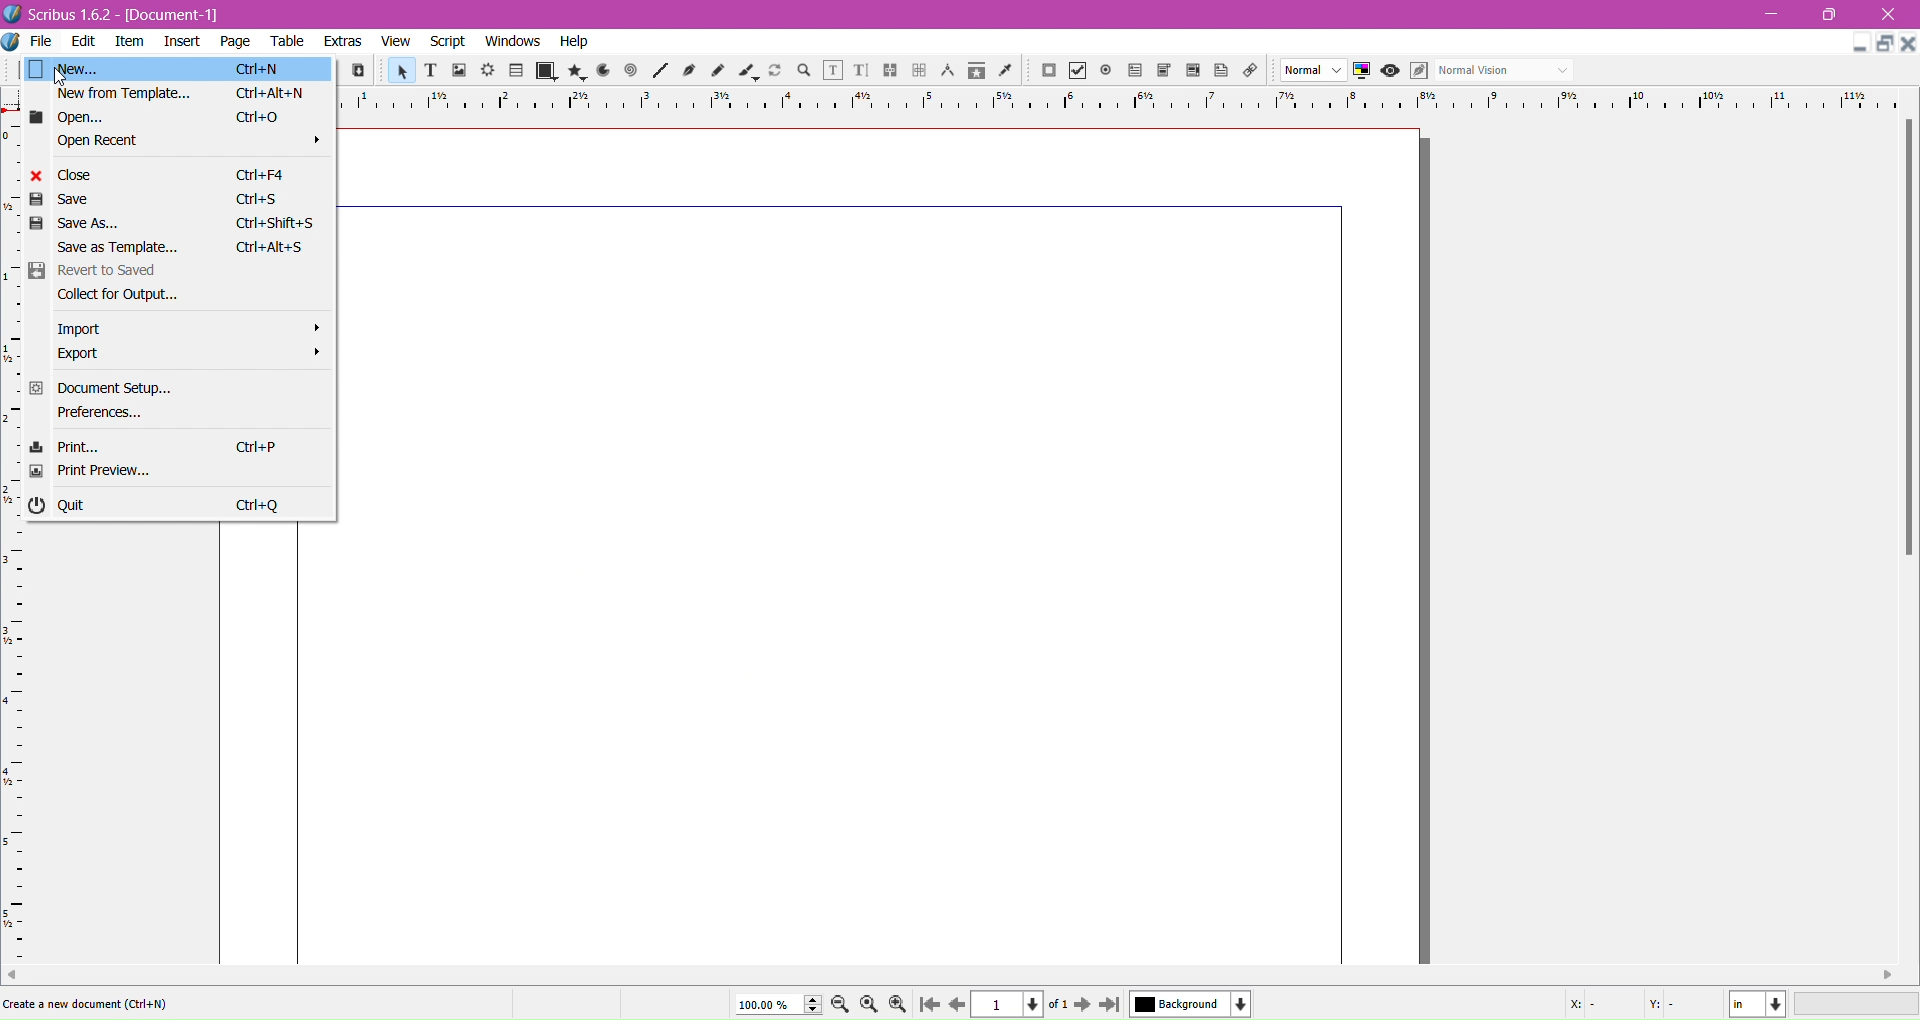 The height and width of the screenshot is (1020, 1920). I want to click on icon, so click(1045, 72).